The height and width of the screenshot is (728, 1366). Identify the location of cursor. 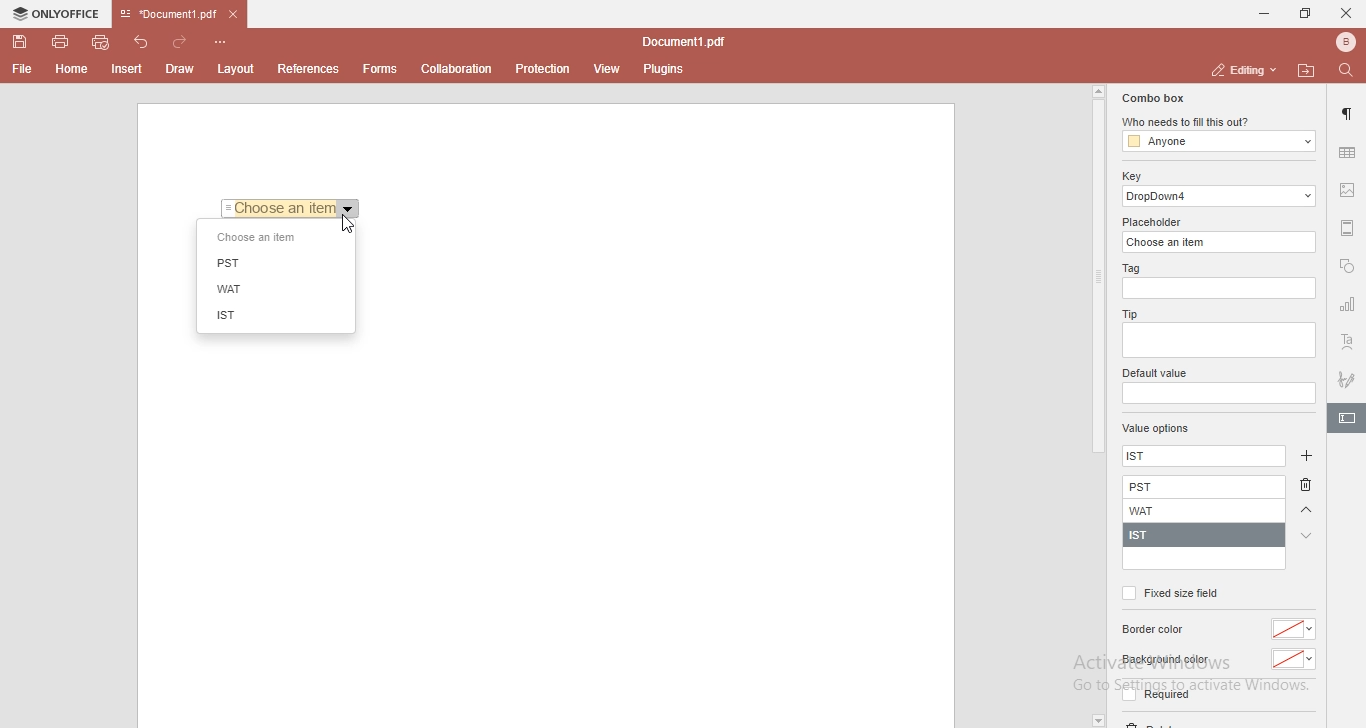
(349, 225).